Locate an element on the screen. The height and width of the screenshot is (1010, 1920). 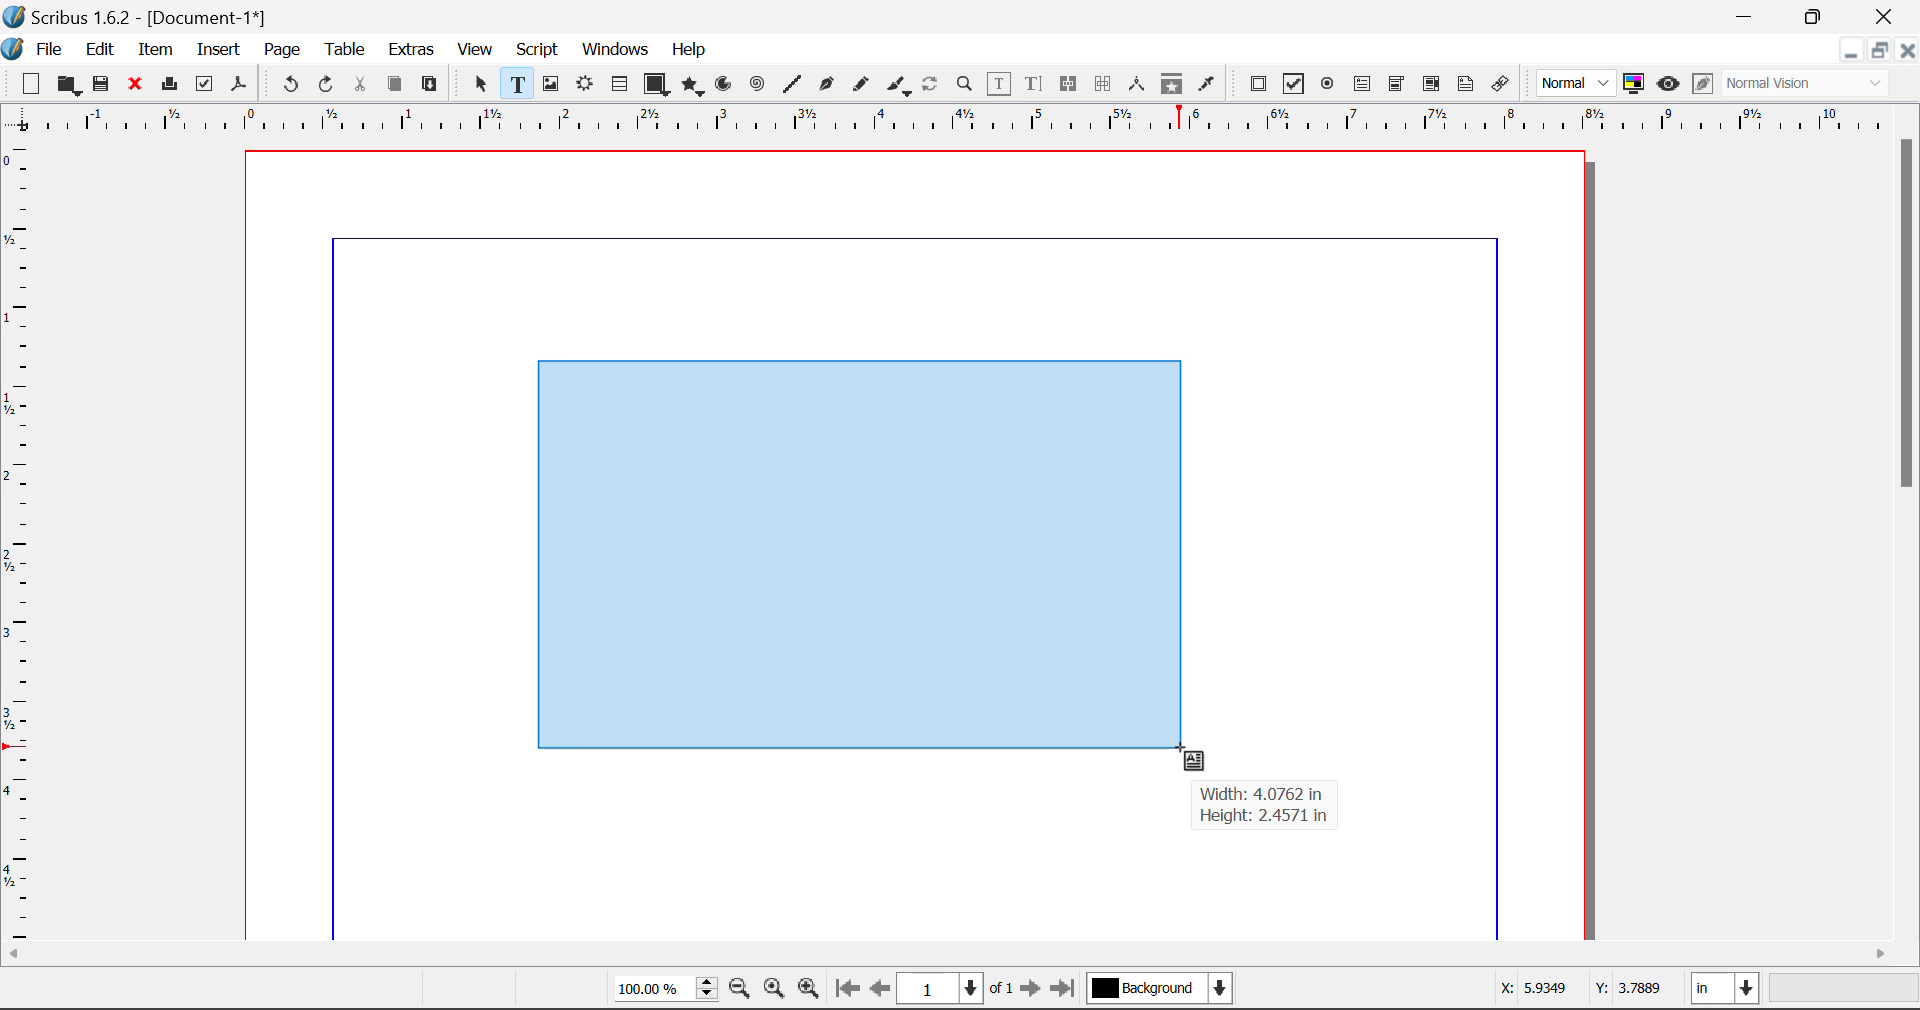
Vertical Page Margins is located at coordinates (970, 120).